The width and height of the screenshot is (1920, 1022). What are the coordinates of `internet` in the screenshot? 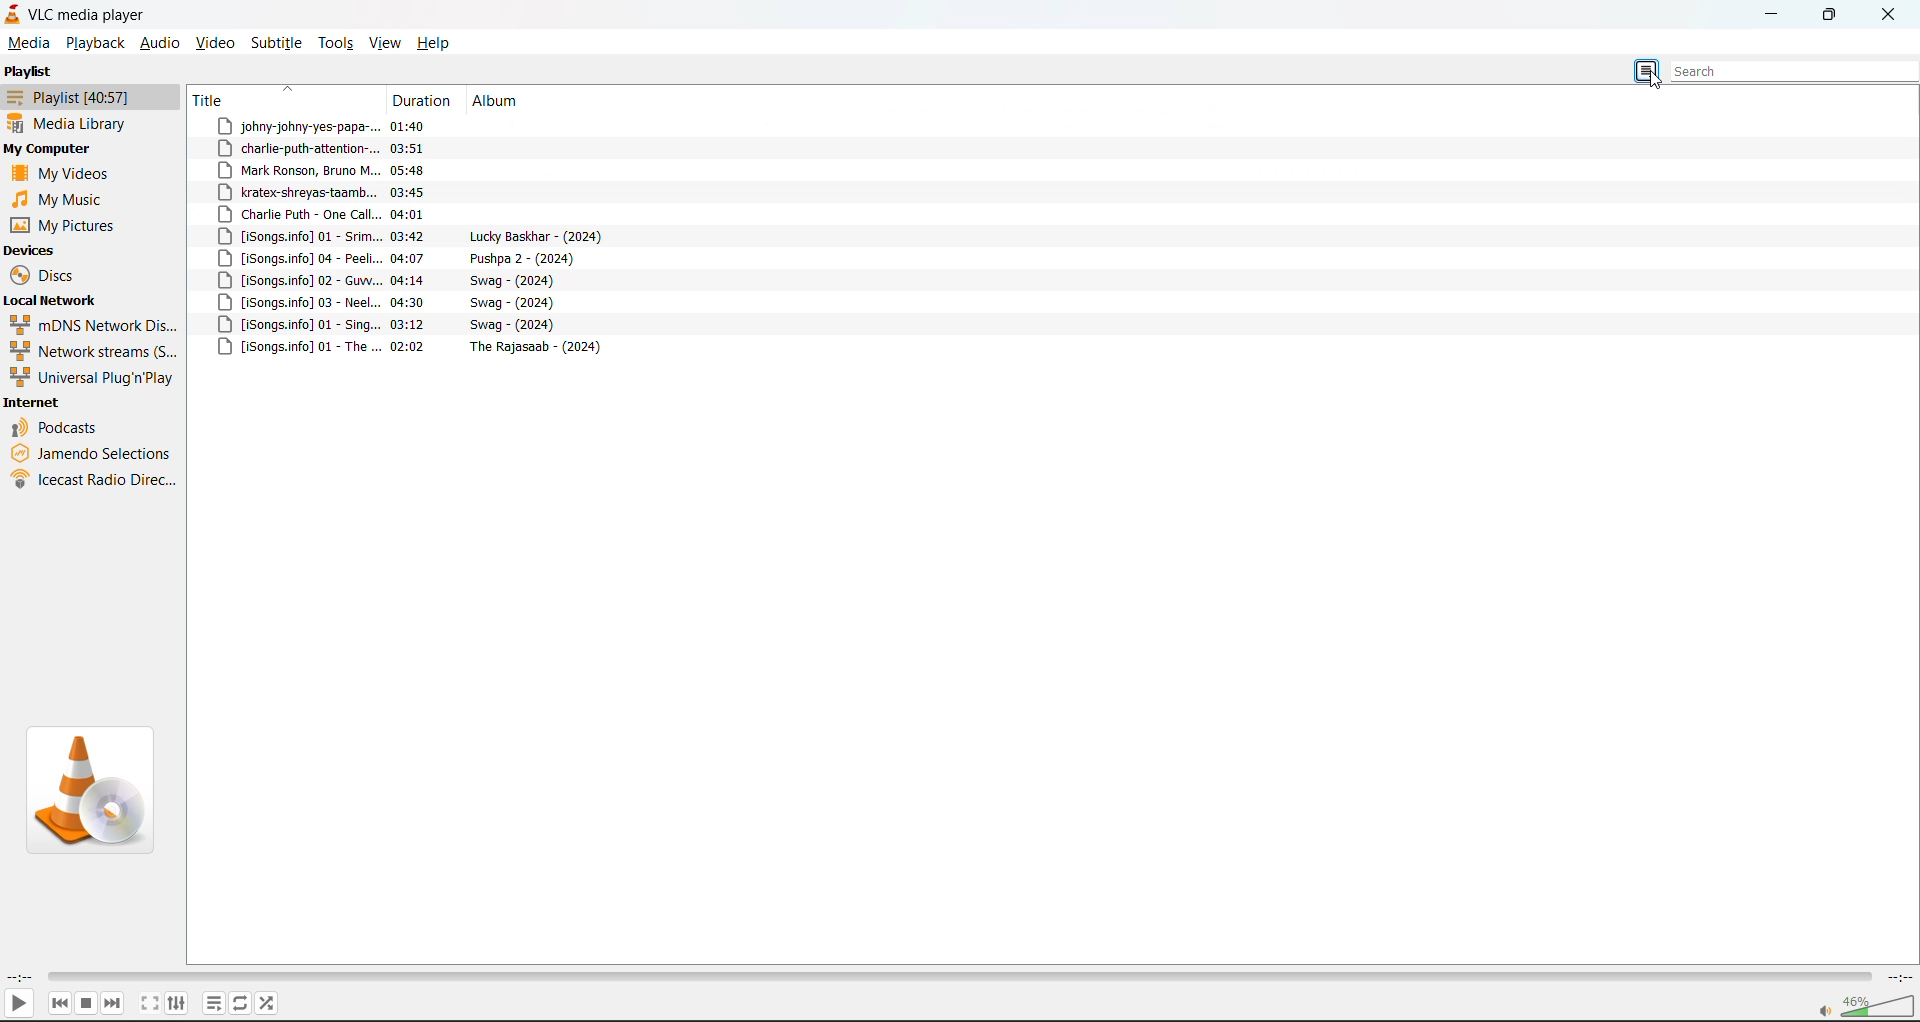 It's located at (32, 404).